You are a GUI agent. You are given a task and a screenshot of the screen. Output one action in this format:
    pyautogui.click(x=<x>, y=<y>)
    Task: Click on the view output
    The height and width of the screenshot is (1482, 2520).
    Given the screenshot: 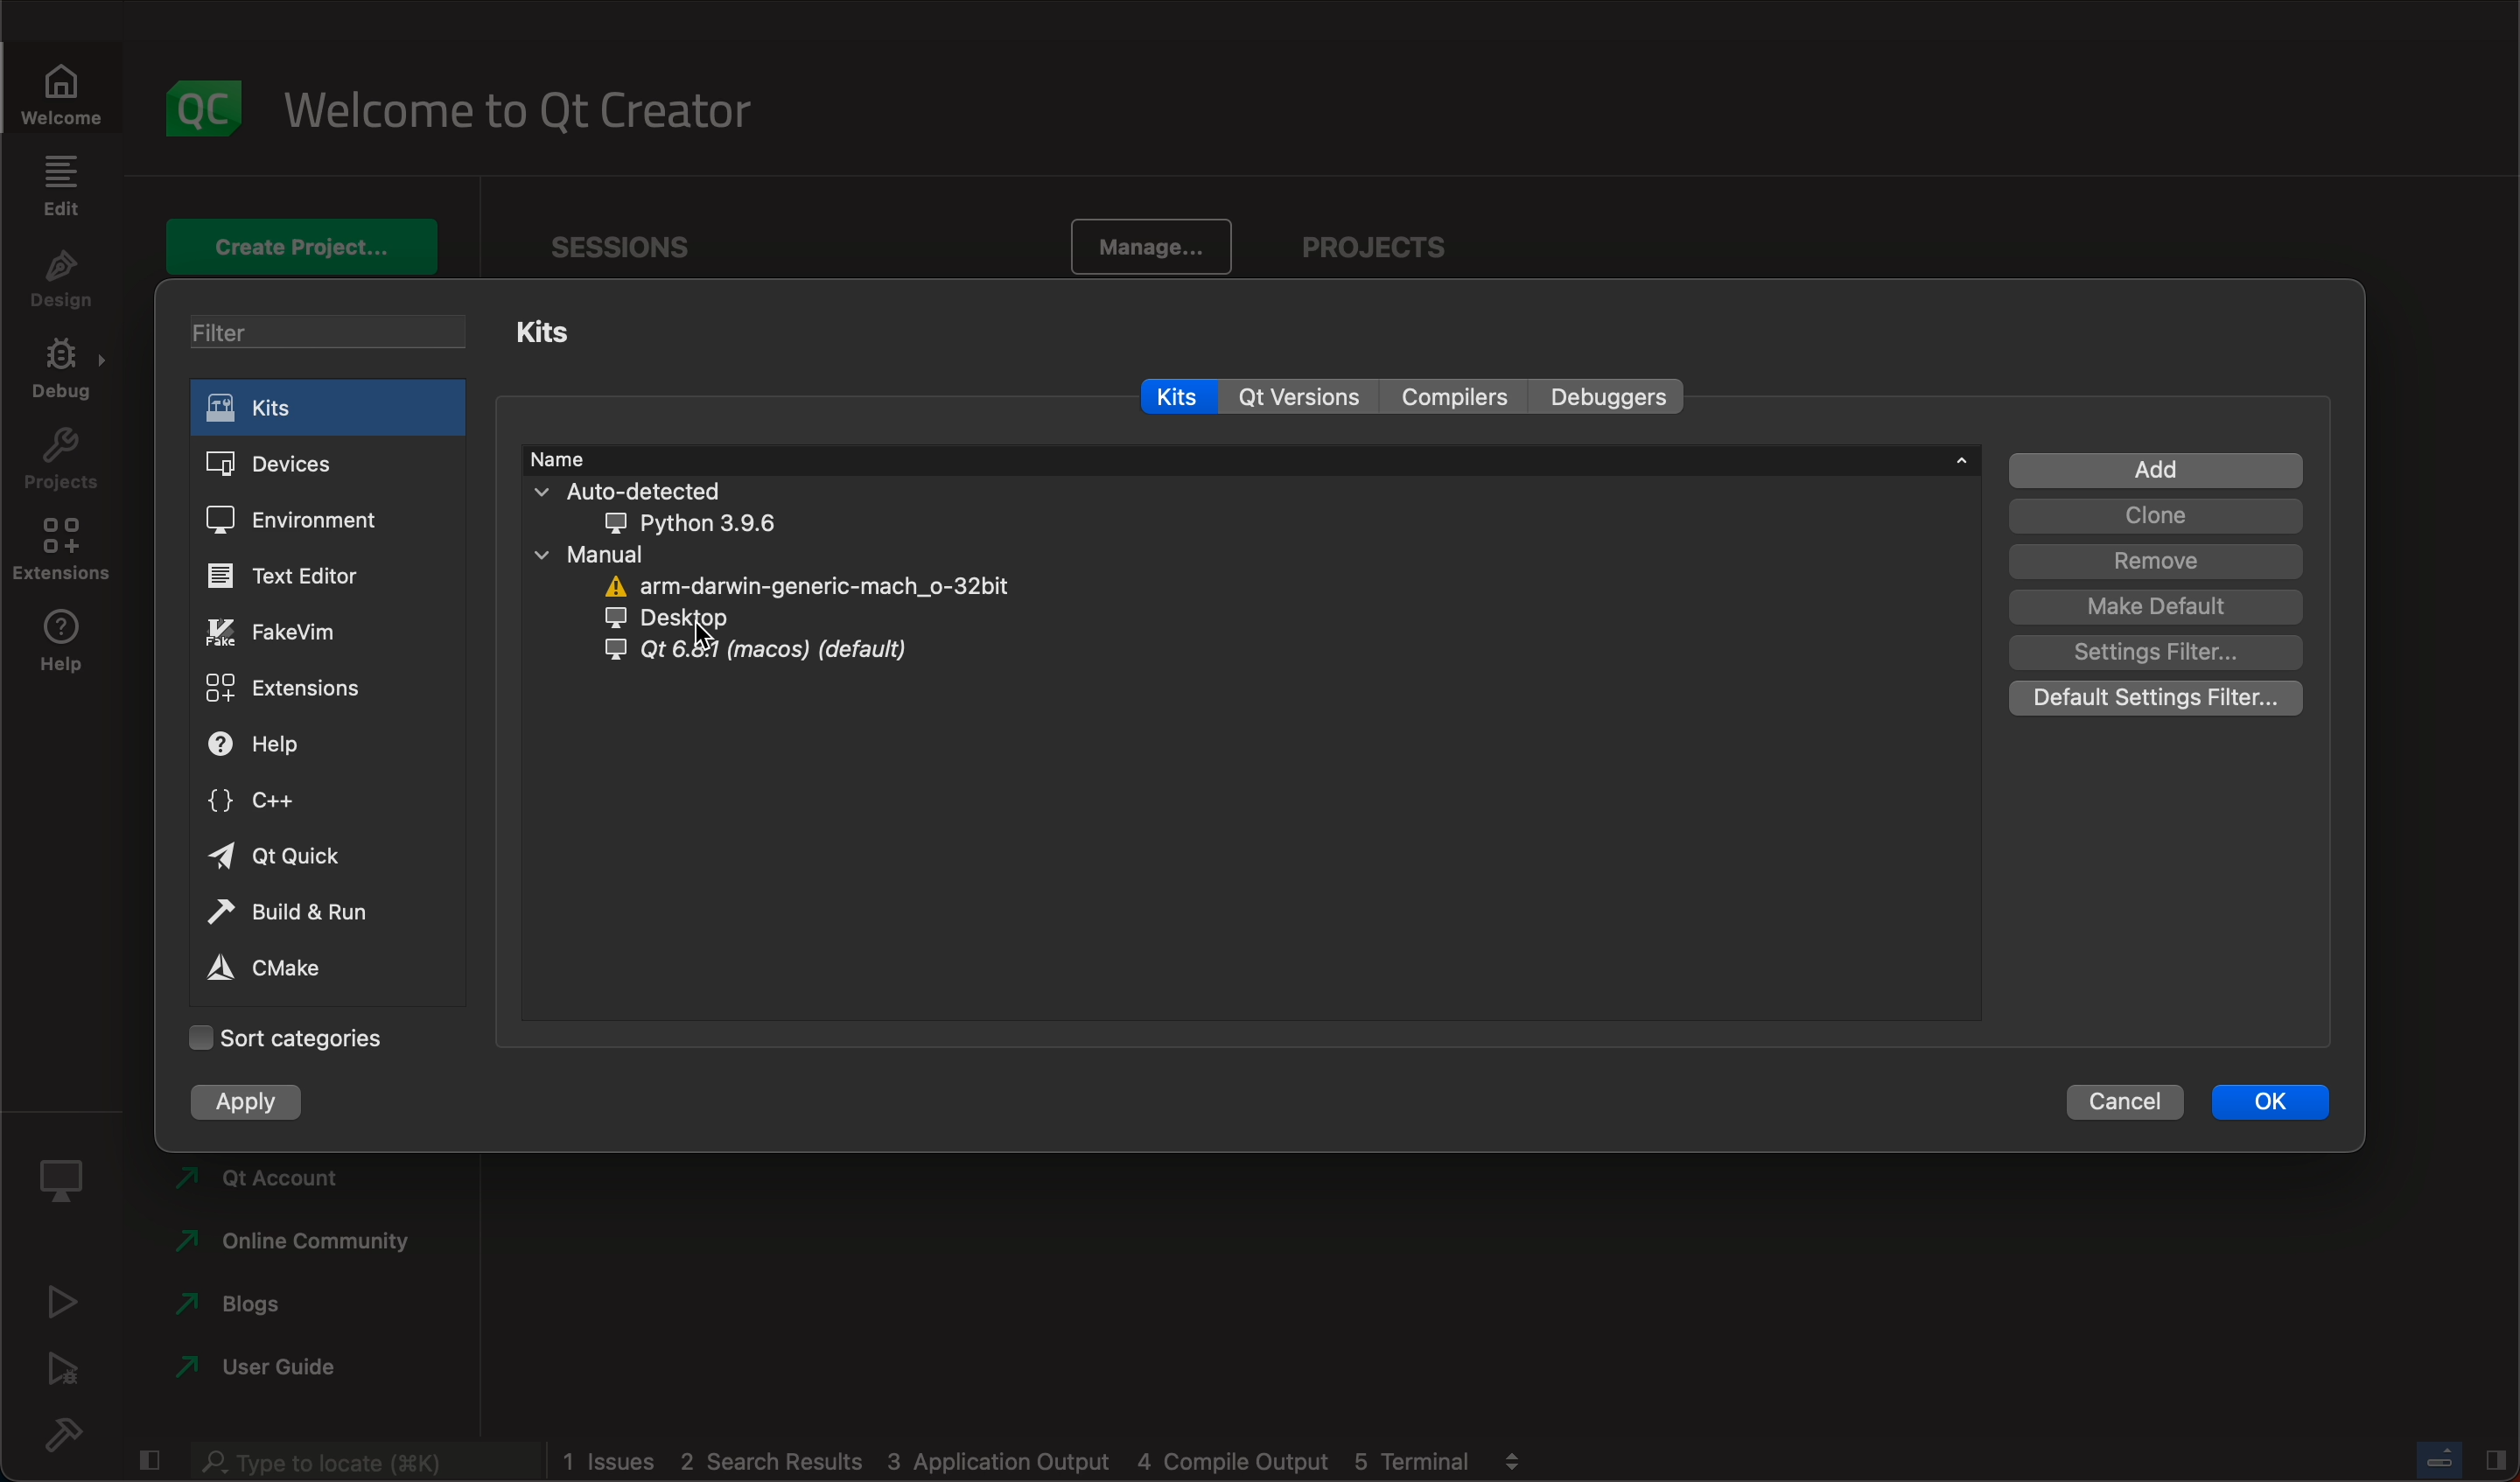 What is the action you would take?
    pyautogui.click(x=1514, y=1455)
    